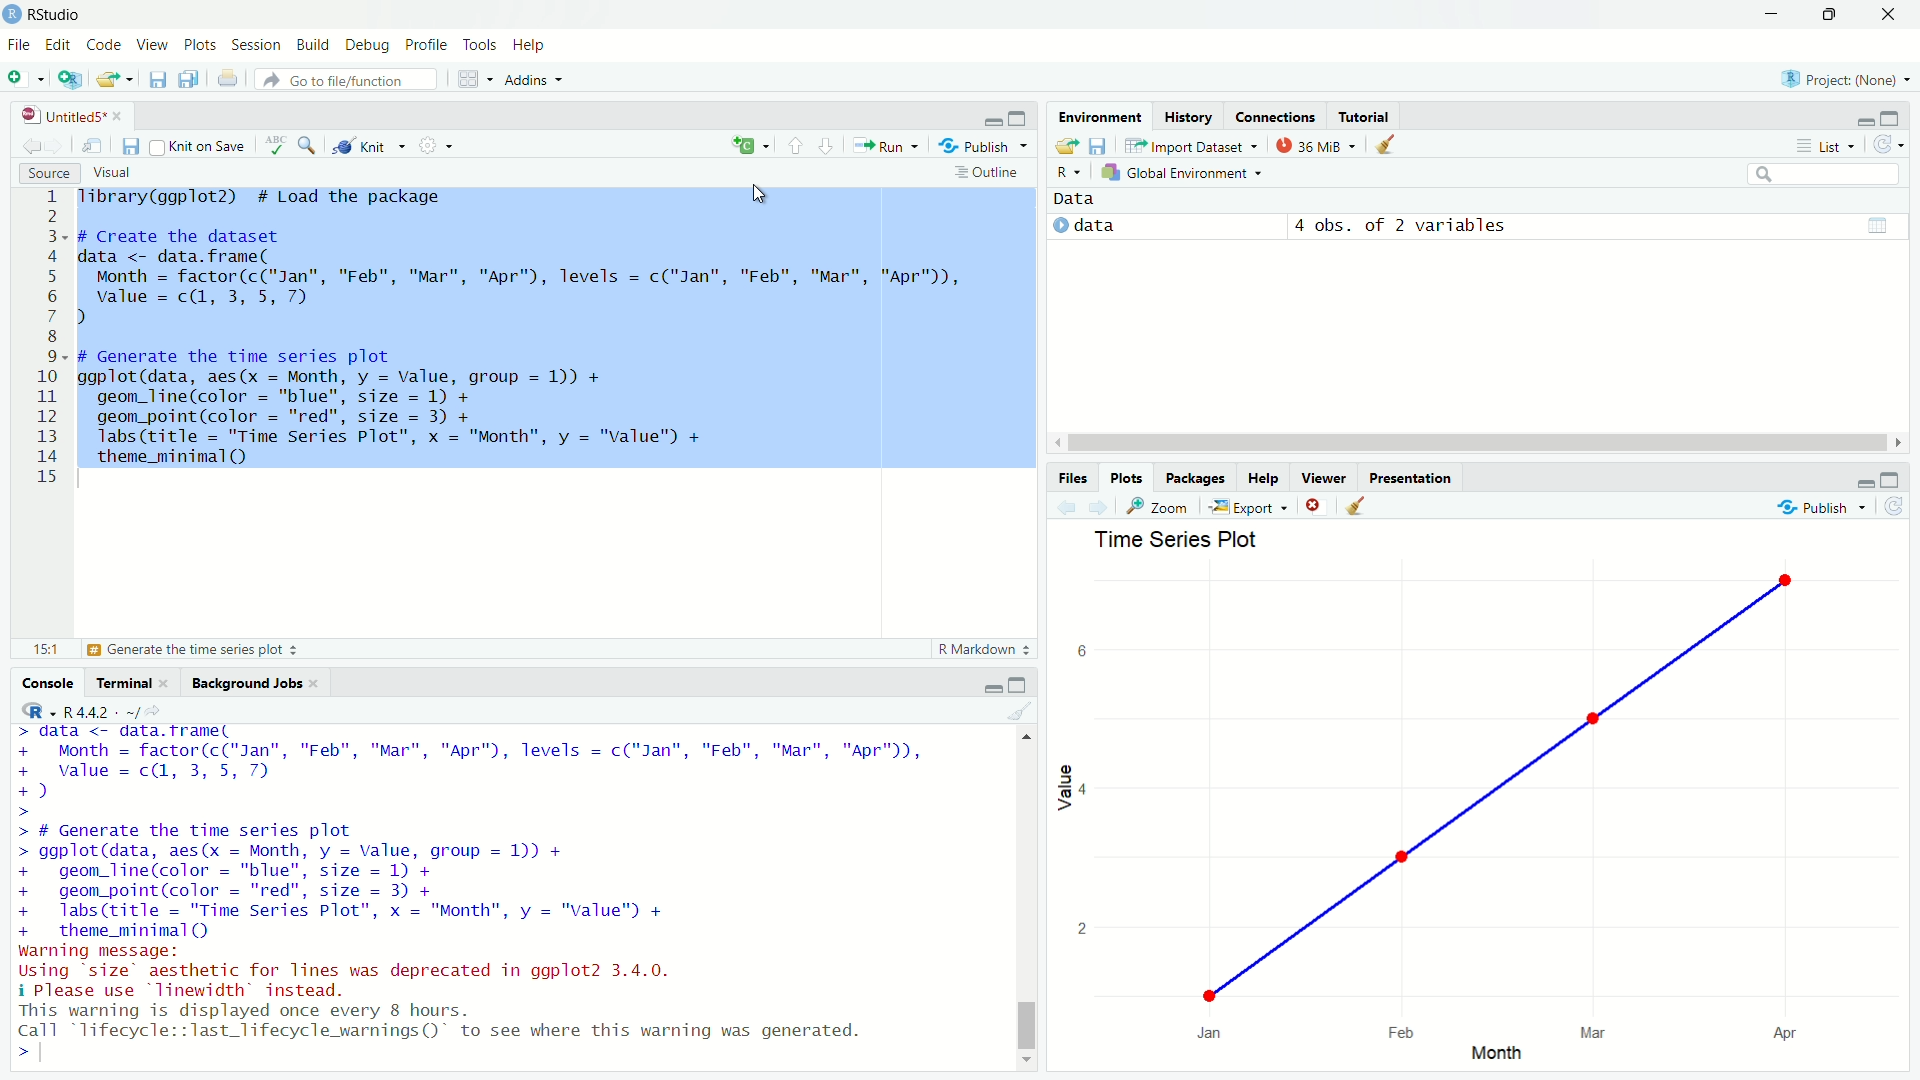  Describe the element at coordinates (1900, 508) in the screenshot. I see `refresh` at that location.